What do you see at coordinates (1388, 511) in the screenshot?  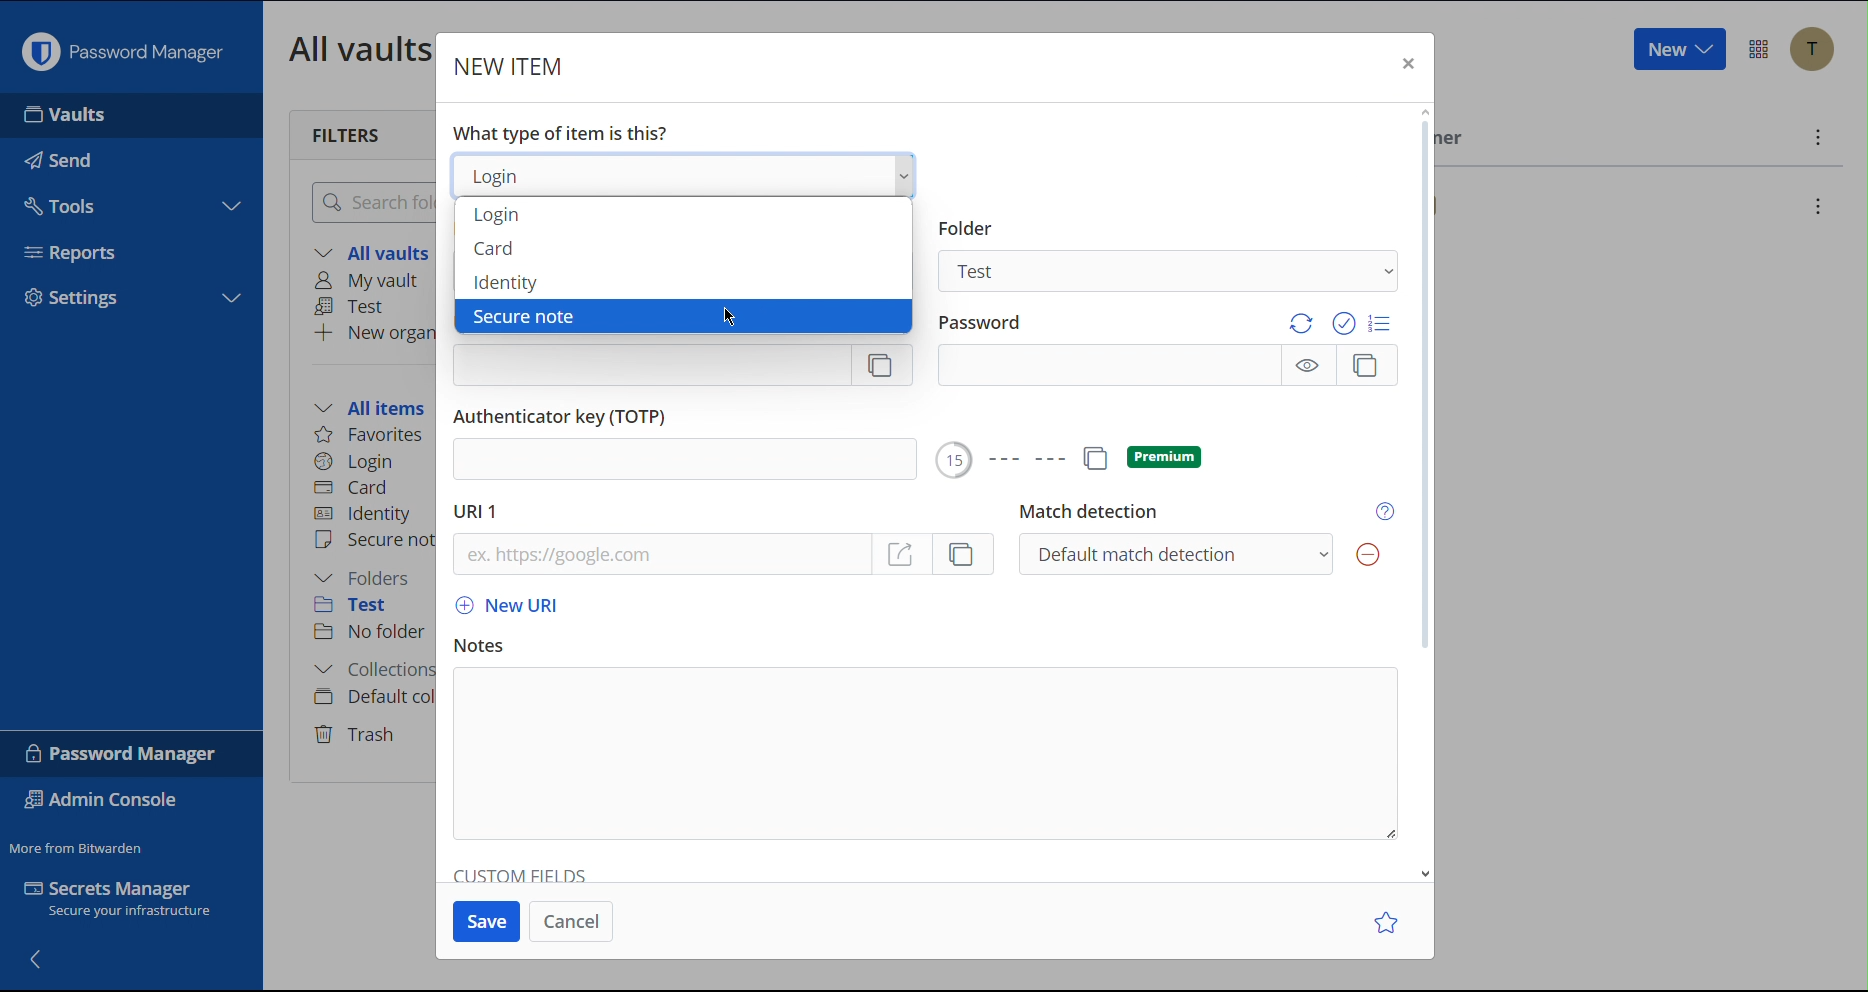 I see `Help` at bounding box center [1388, 511].